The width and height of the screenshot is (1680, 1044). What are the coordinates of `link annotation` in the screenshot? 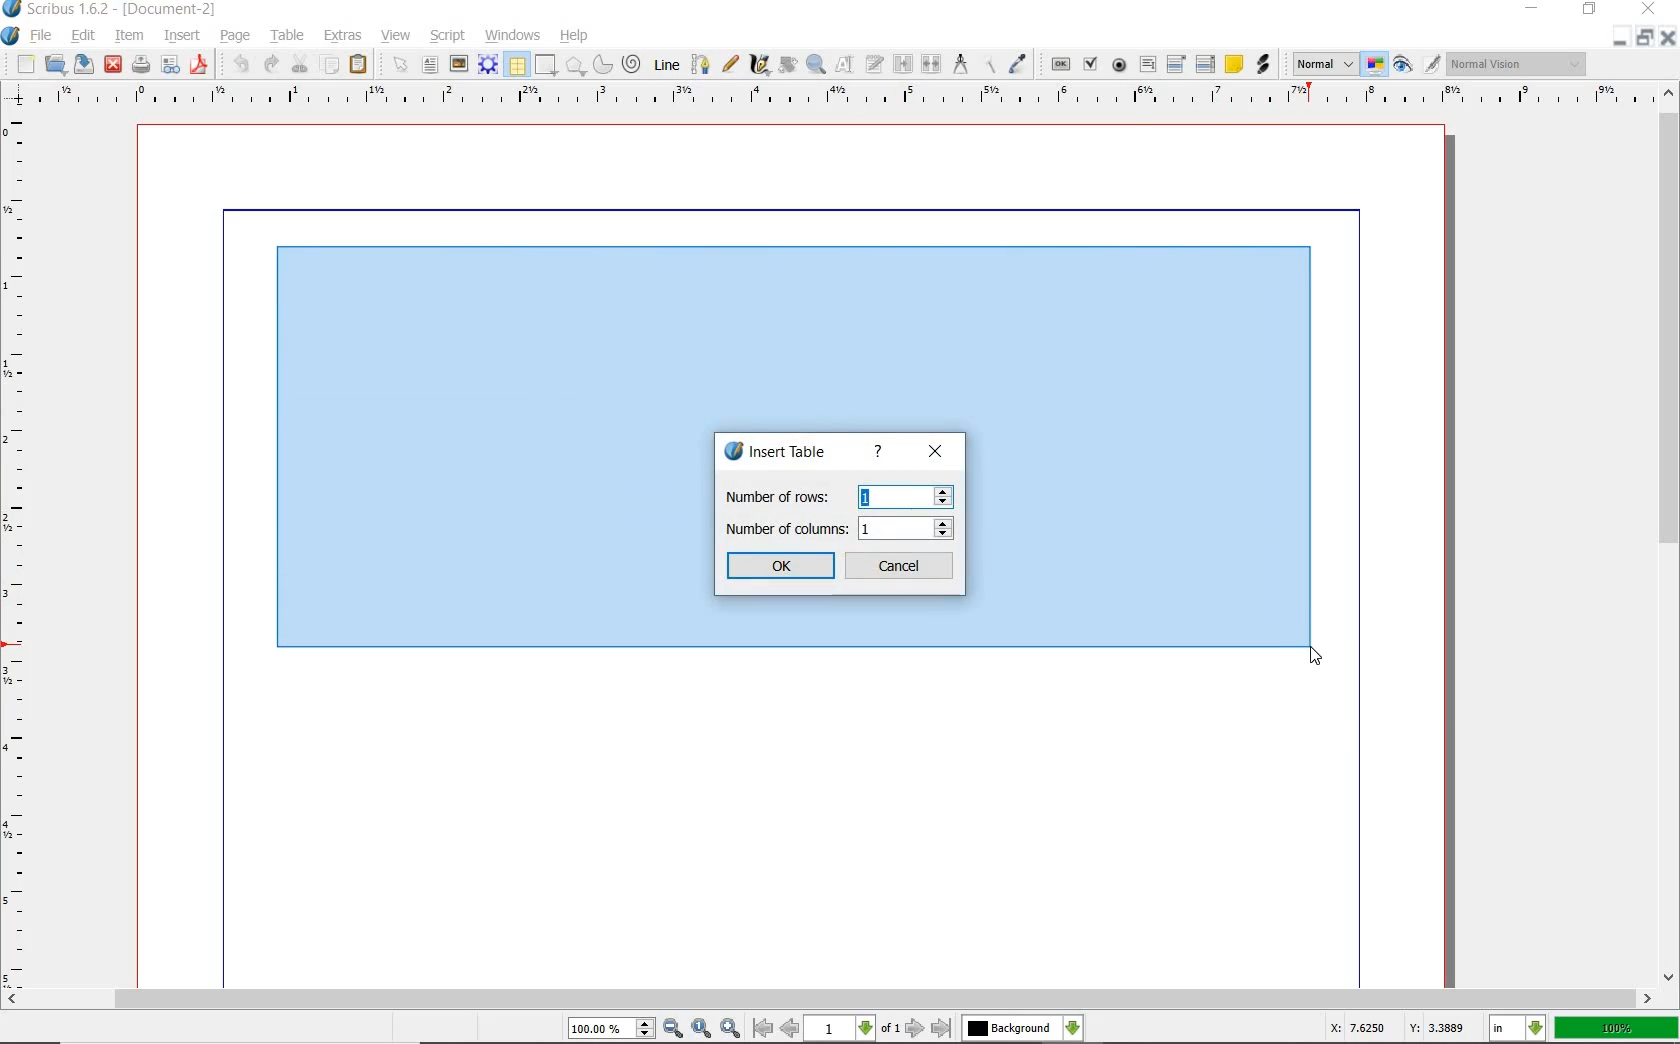 It's located at (1267, 65).